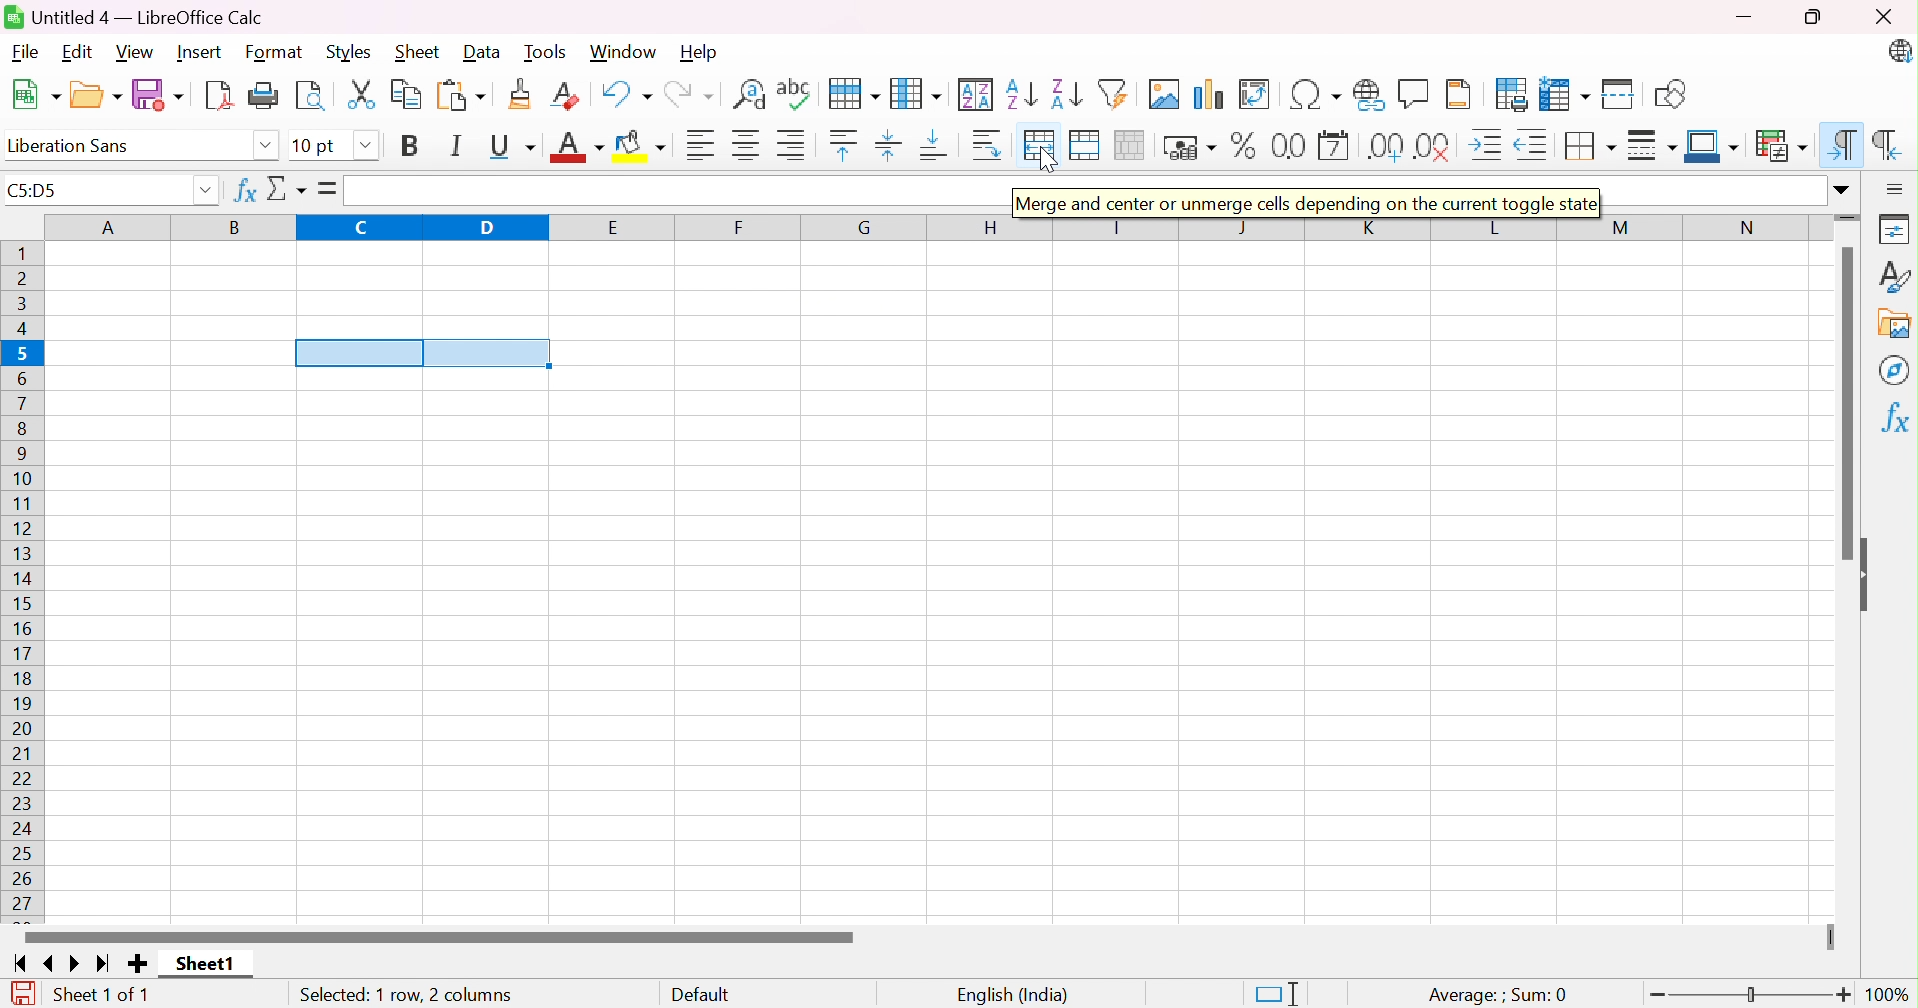  What do you see at coordinates (511, 146) in the screenshot?
I see `Underline` at bounding box center [511, 146].